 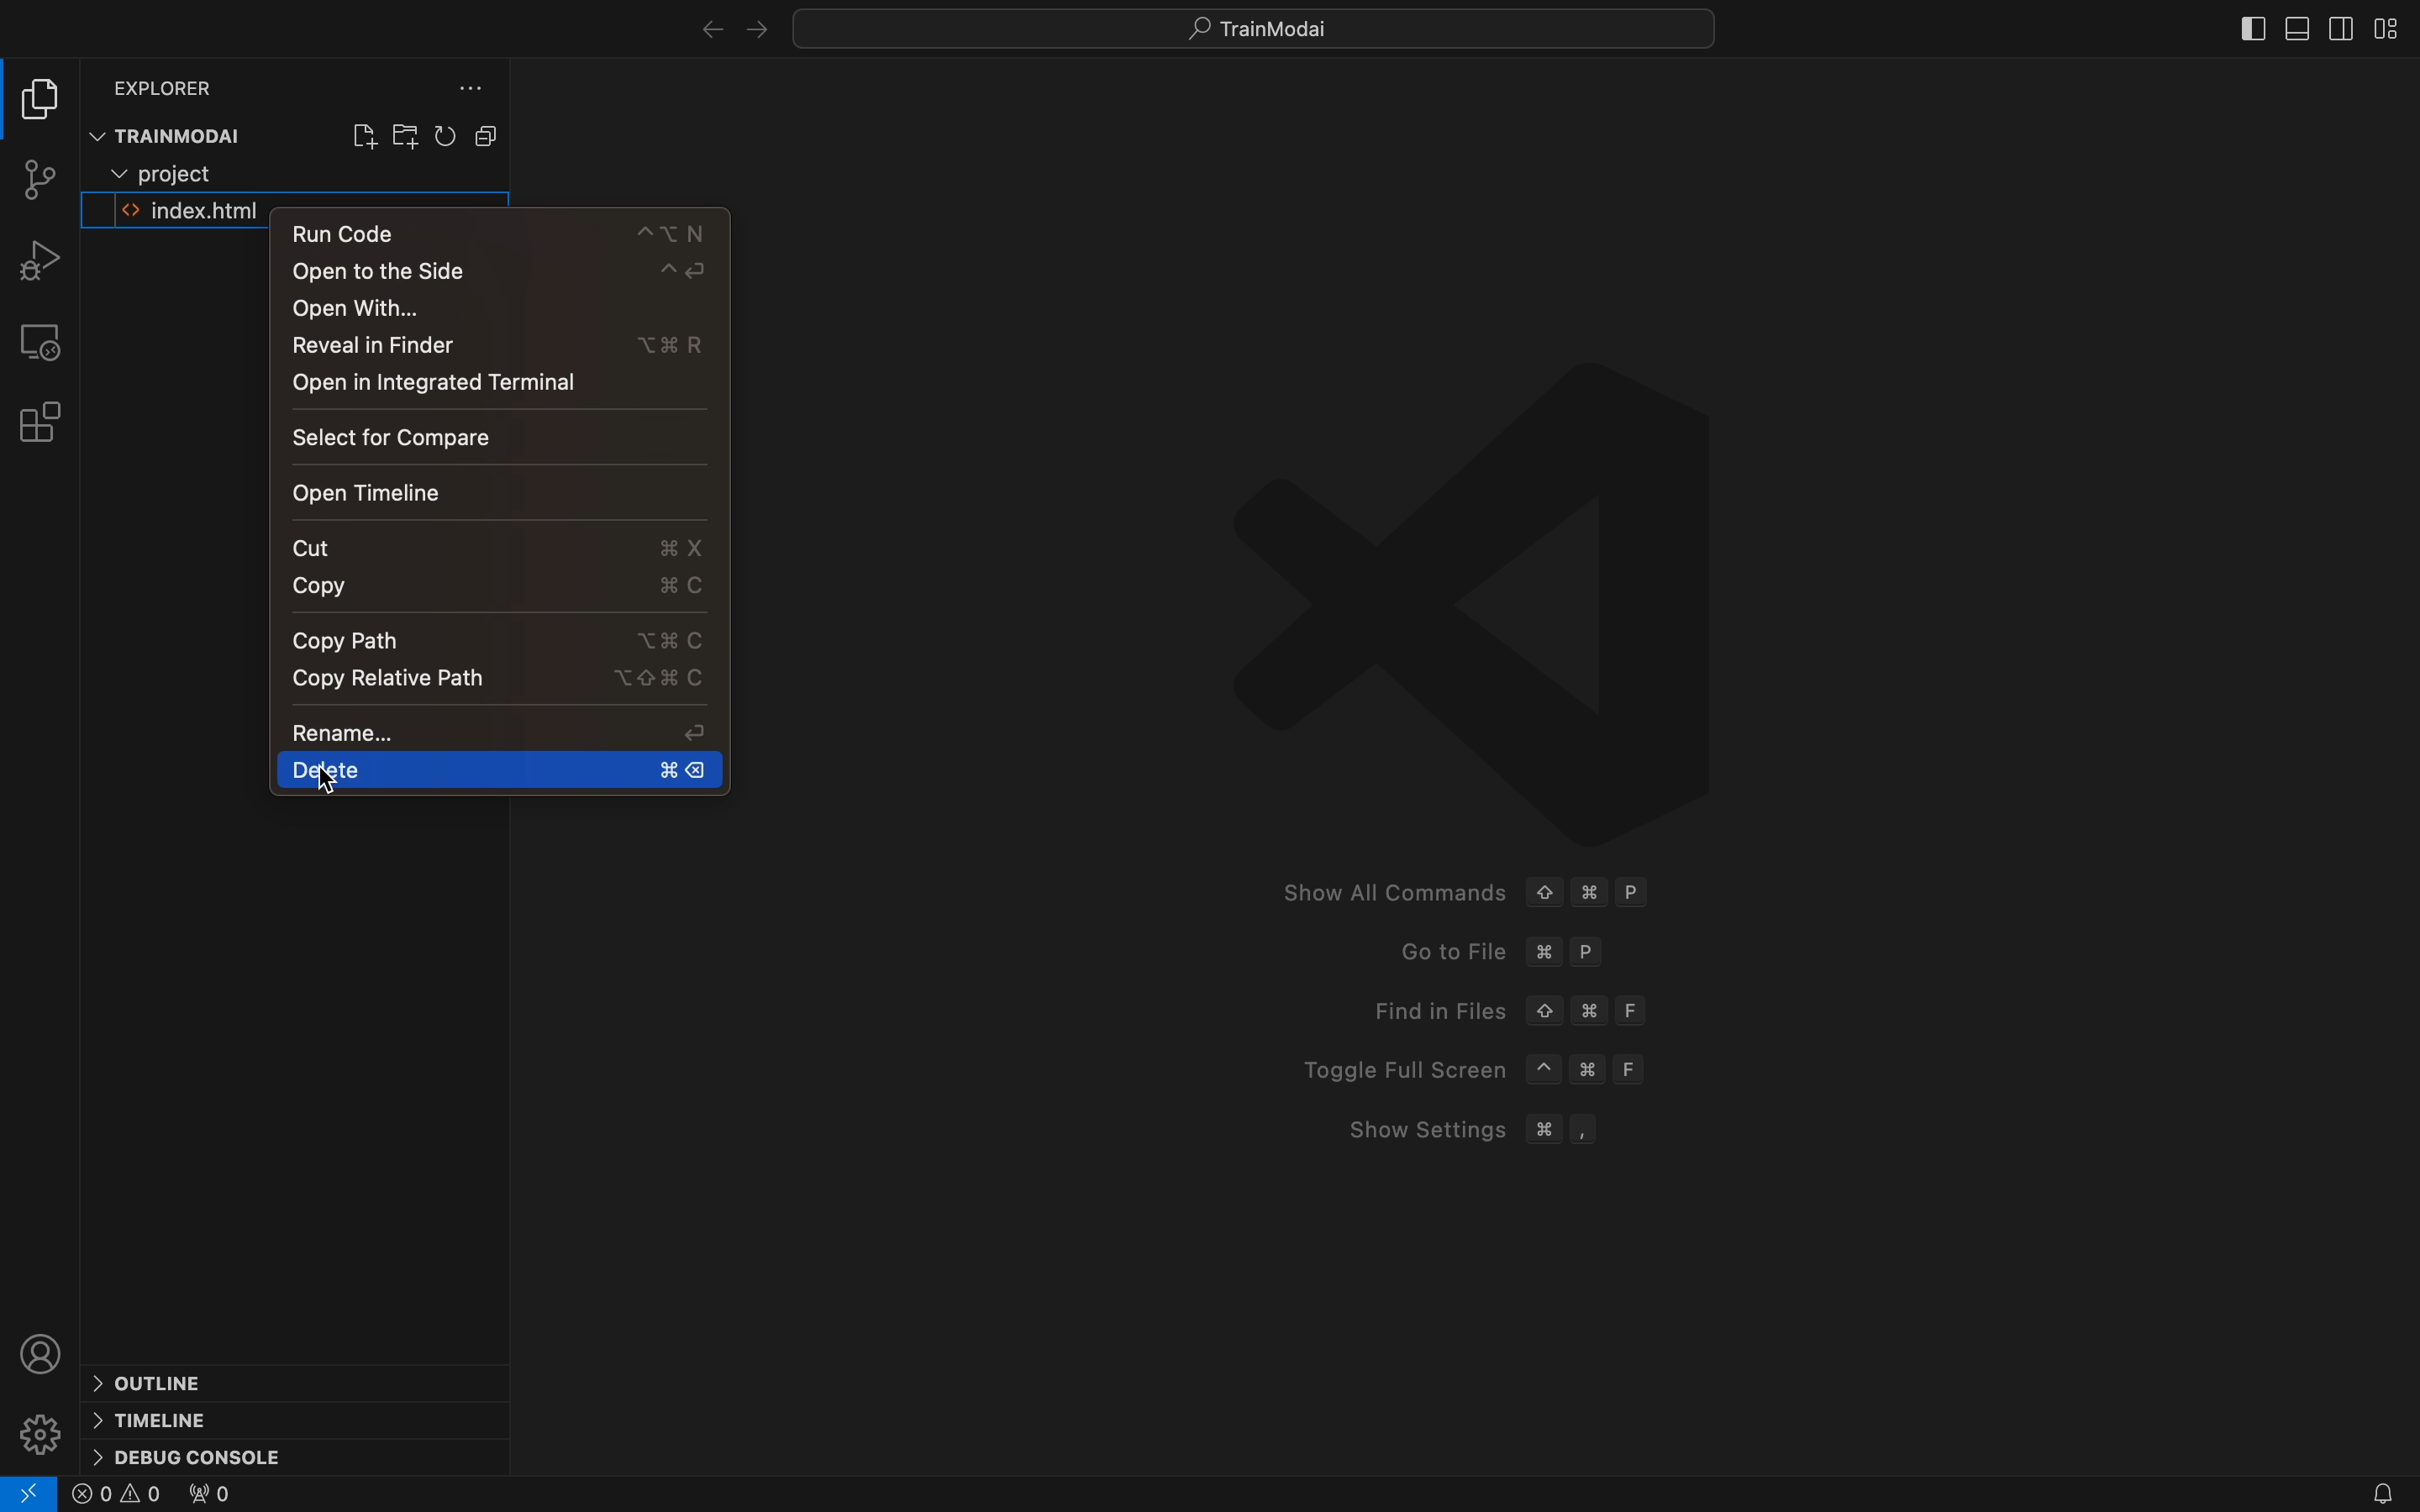 What do you see at coordinates (490, 769) in the screenshot?
I see `delete` at bounding box center [490, 769].